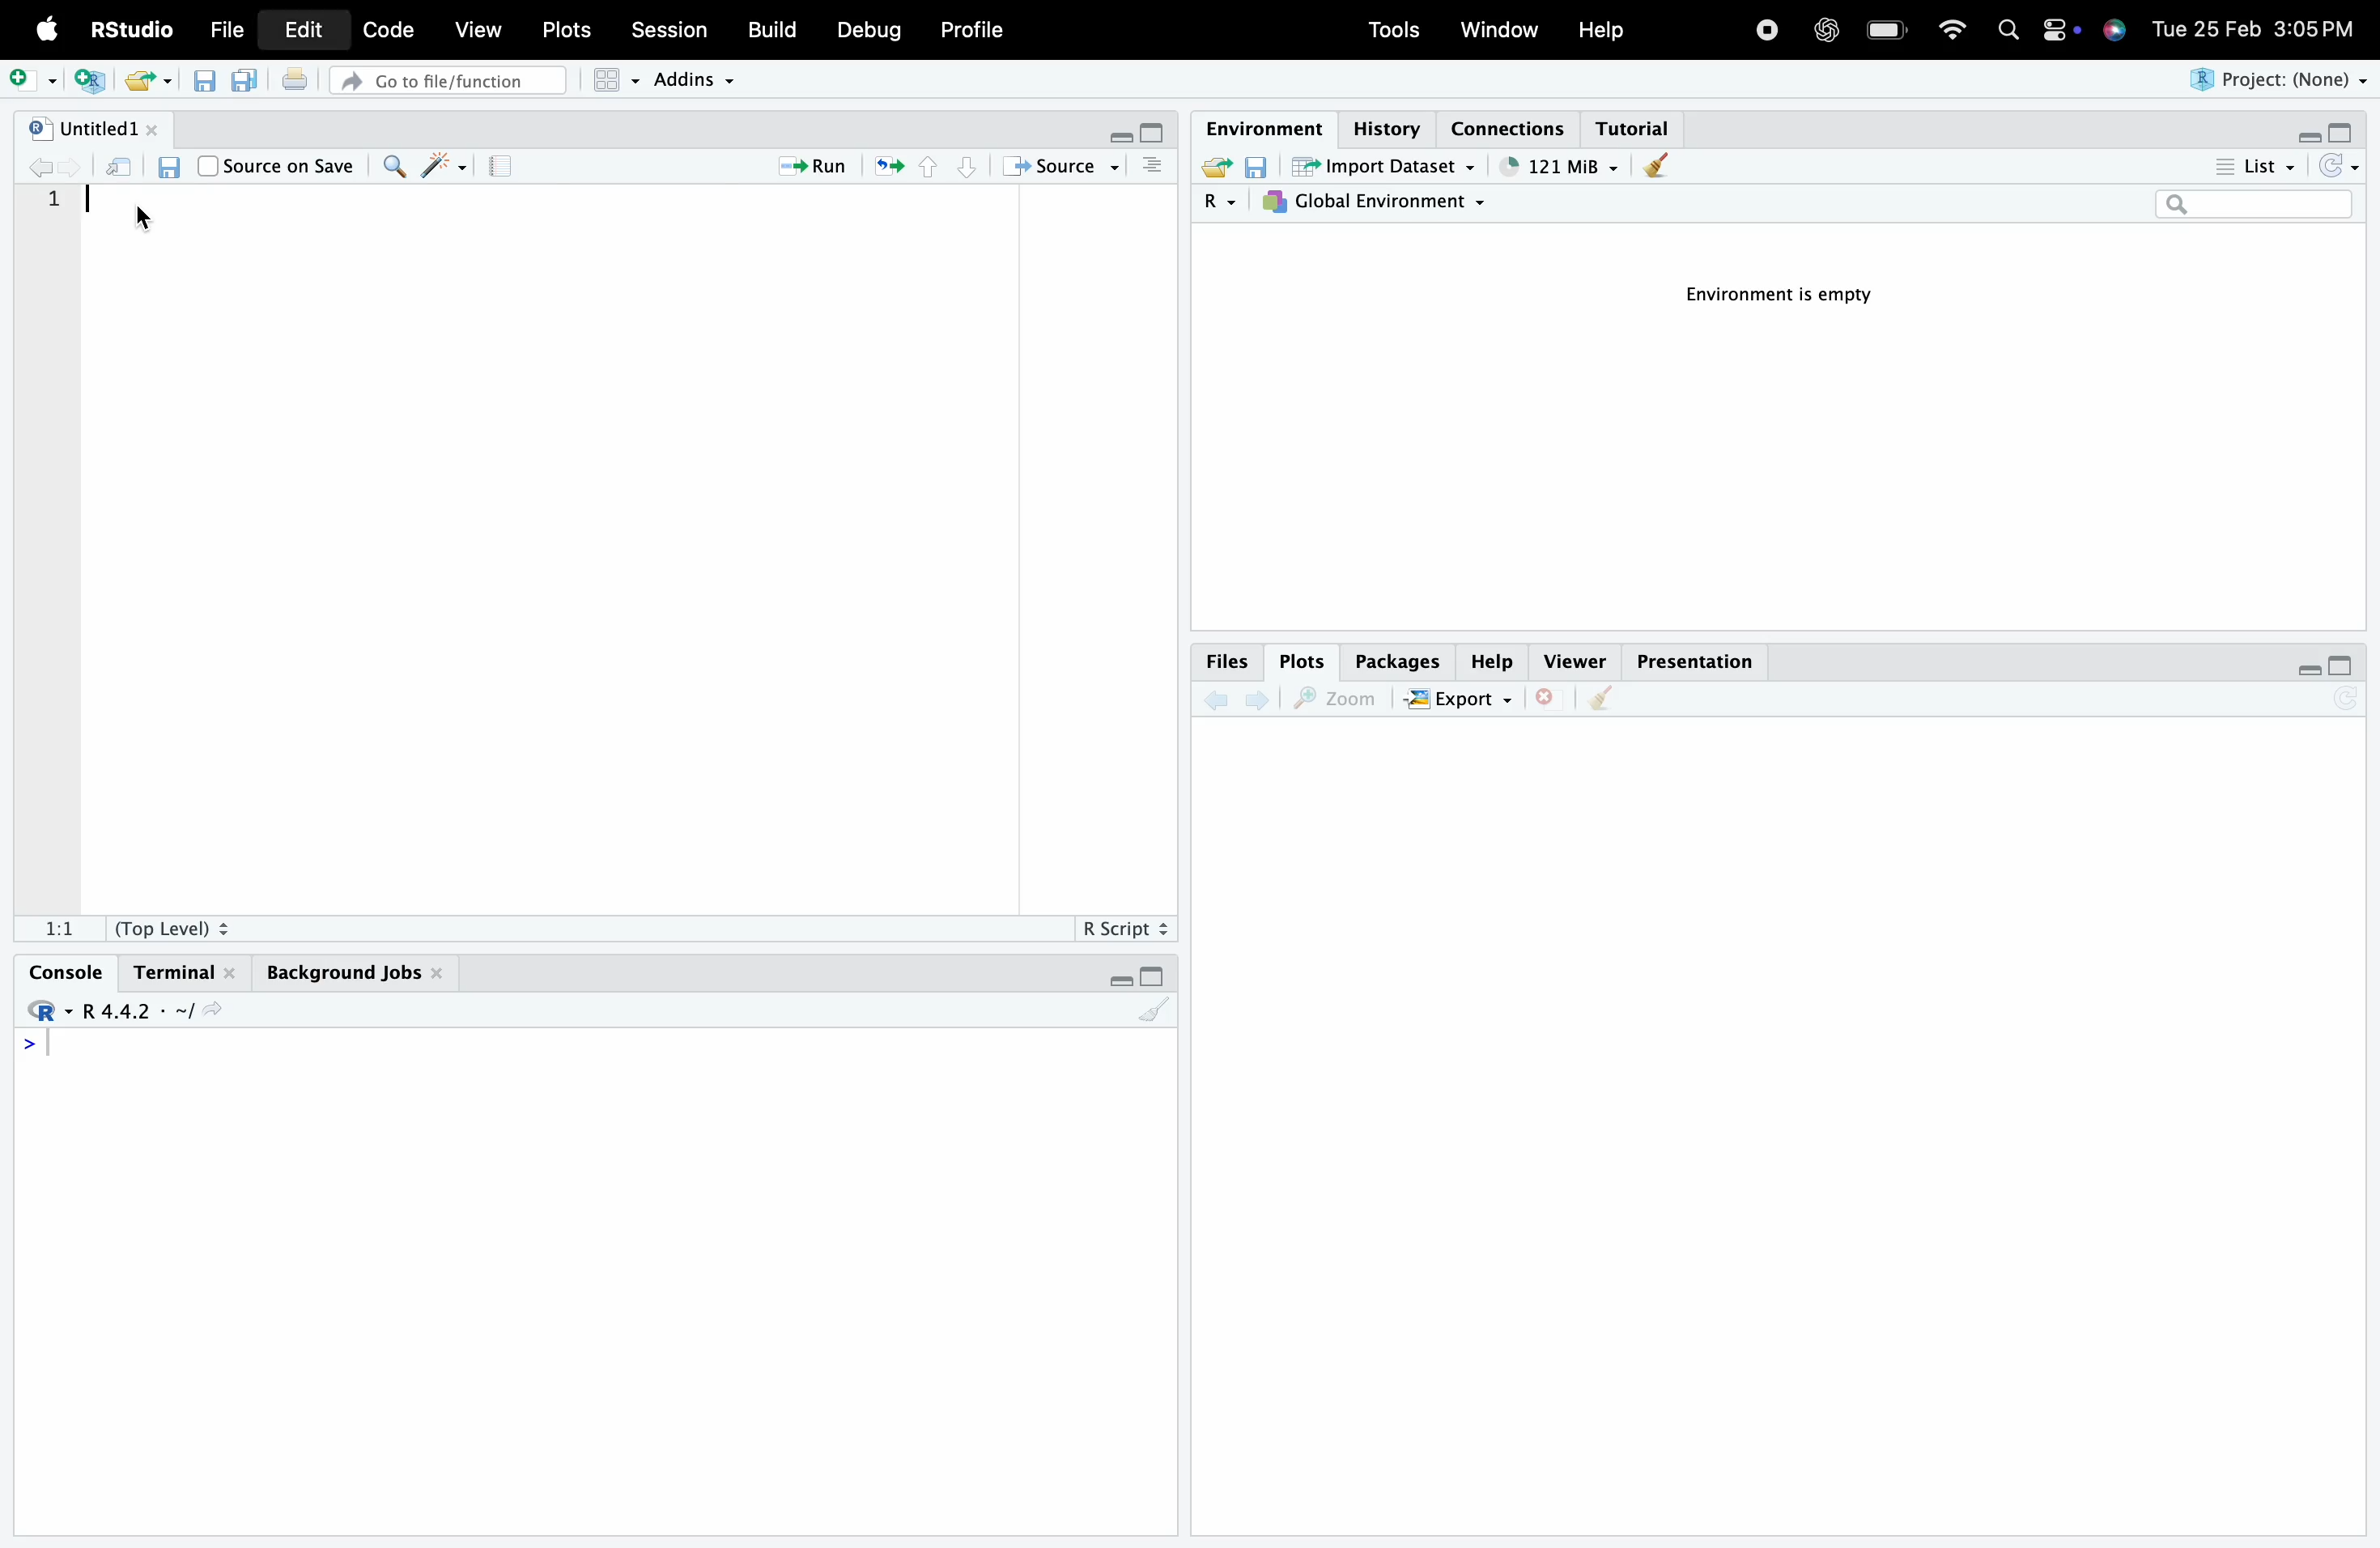 This screenshot has height=1548, width=2380. I want to click on Zoom, so click(1342, 699).